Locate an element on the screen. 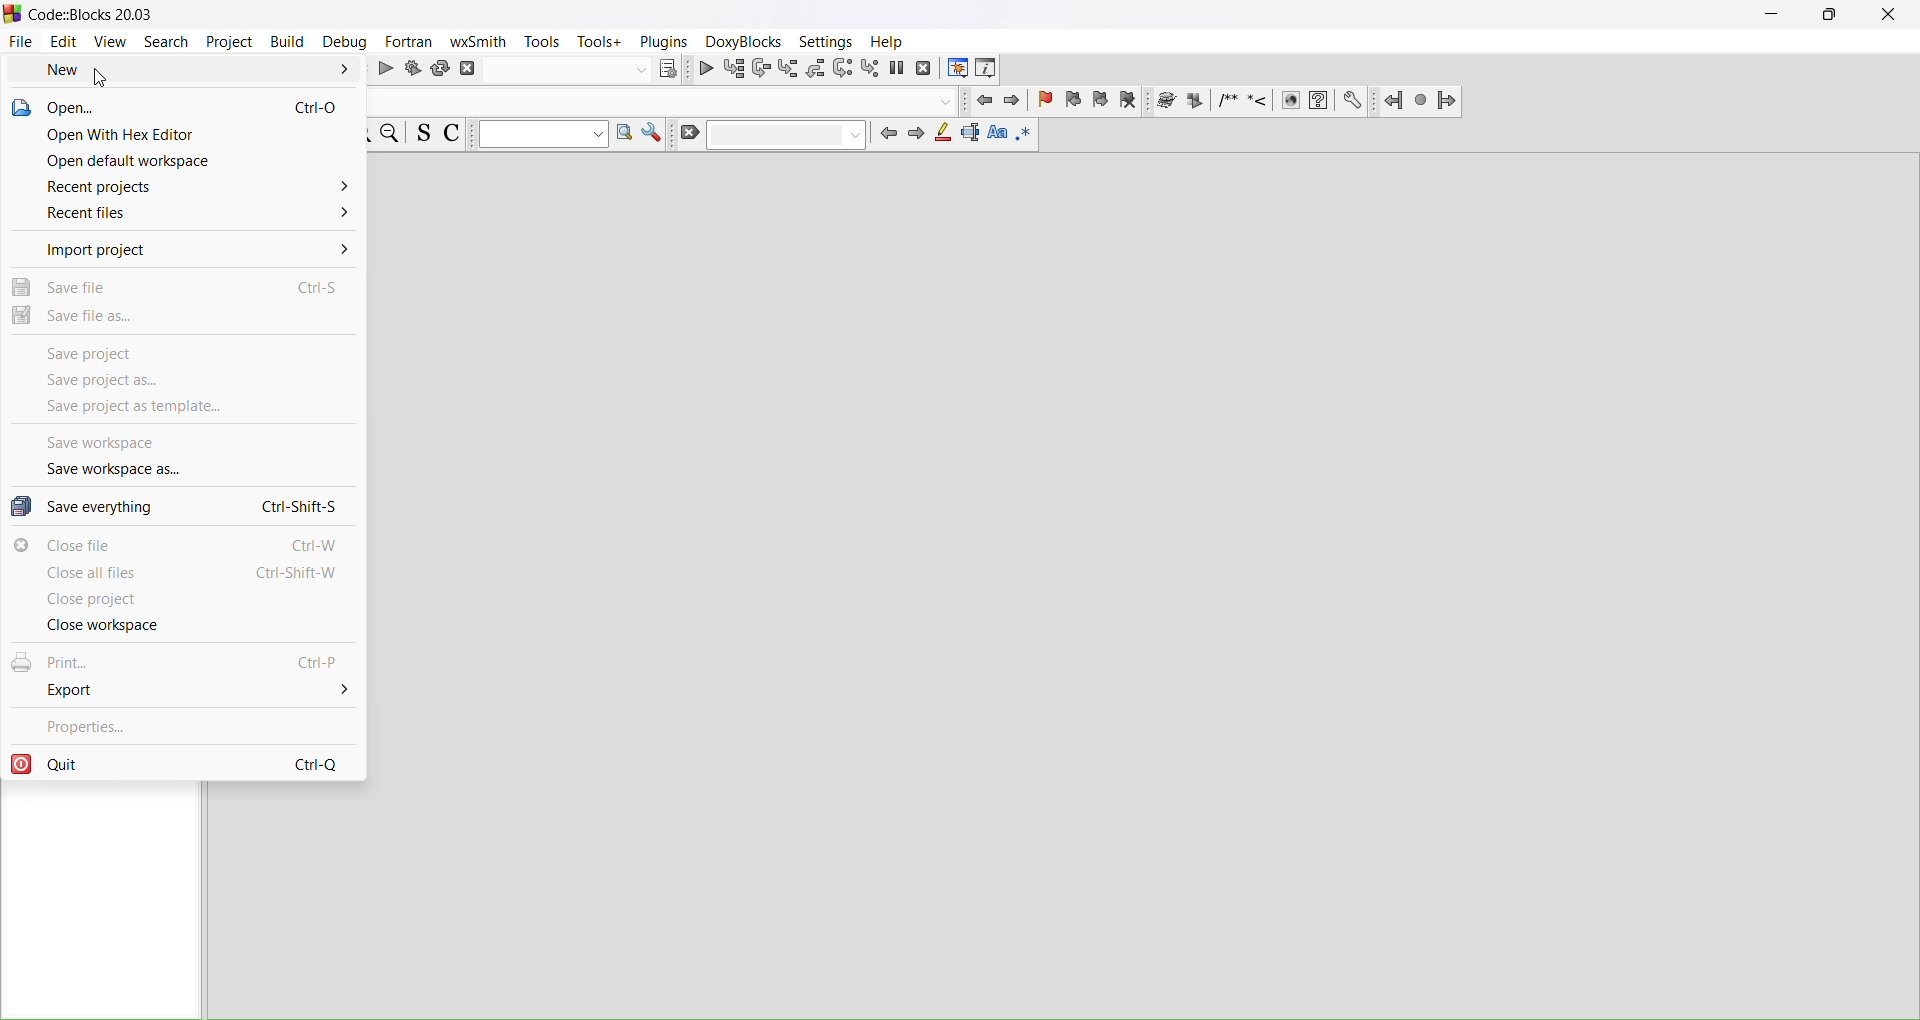 Image resolution: width=1920 pixels, height=1020 pixels. toggle bookmark is located at coordinates (1046, 98).